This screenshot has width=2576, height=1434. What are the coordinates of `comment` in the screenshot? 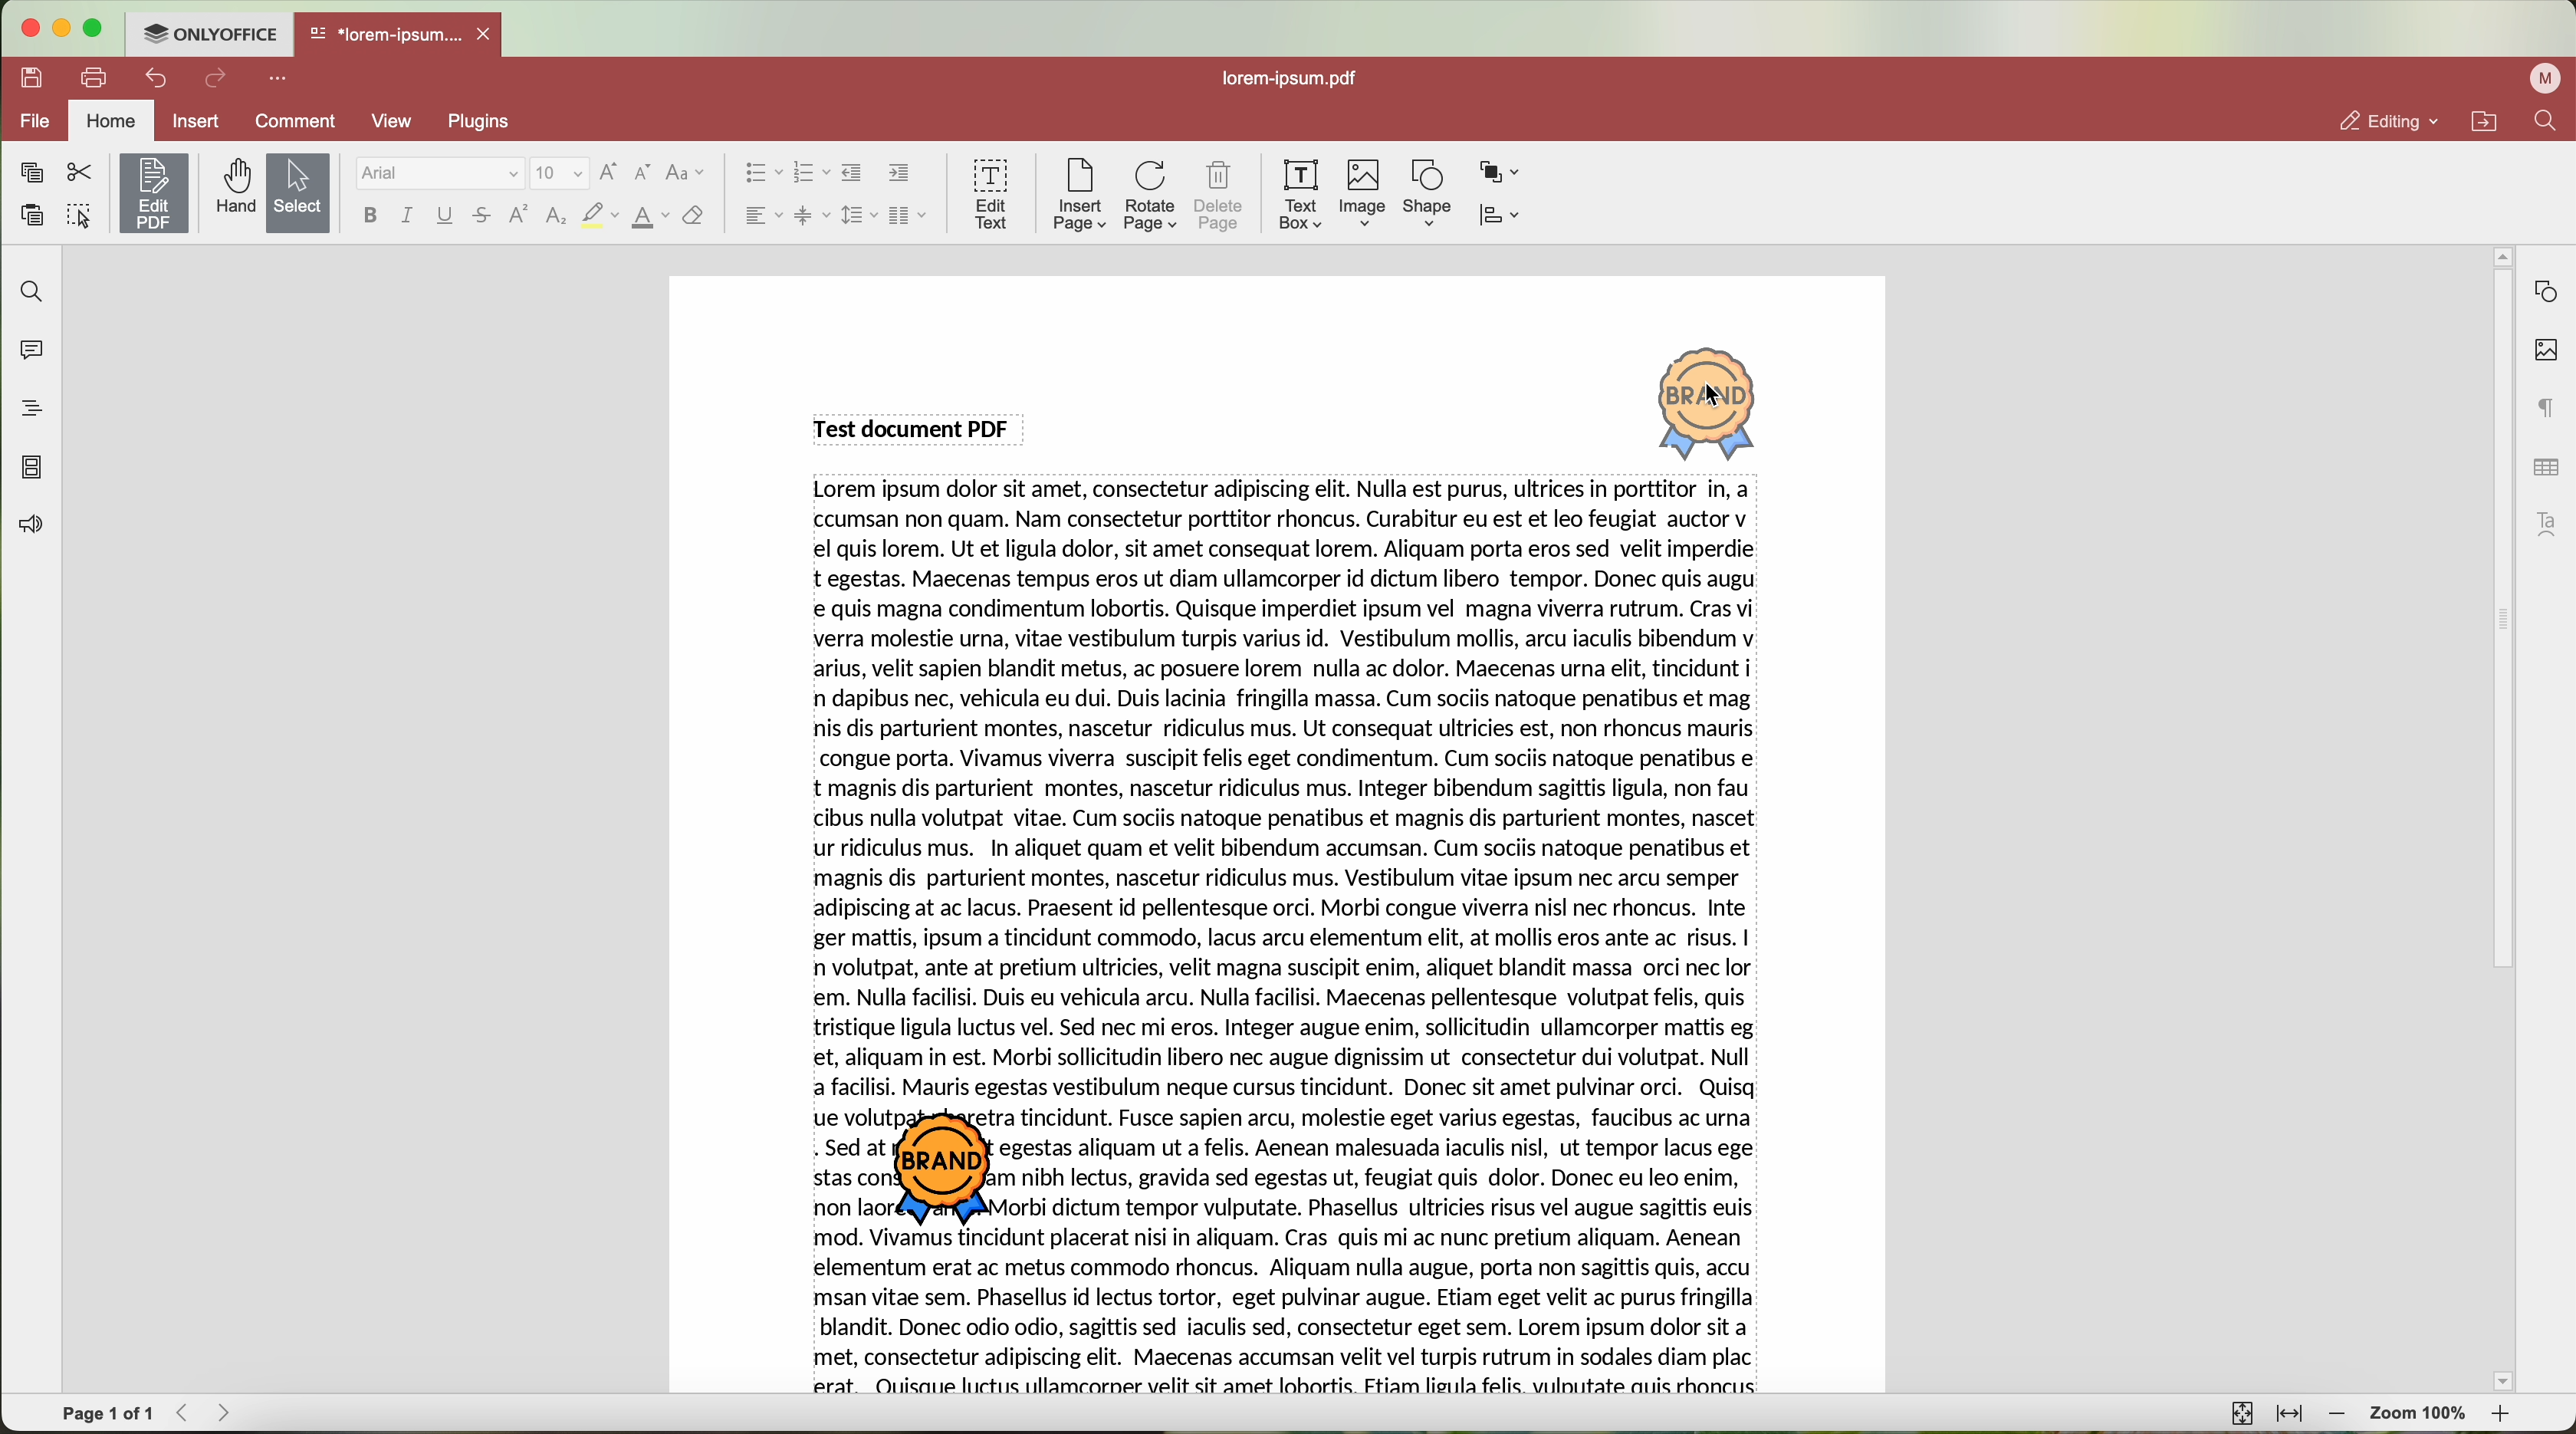 It's located at (299, 124).